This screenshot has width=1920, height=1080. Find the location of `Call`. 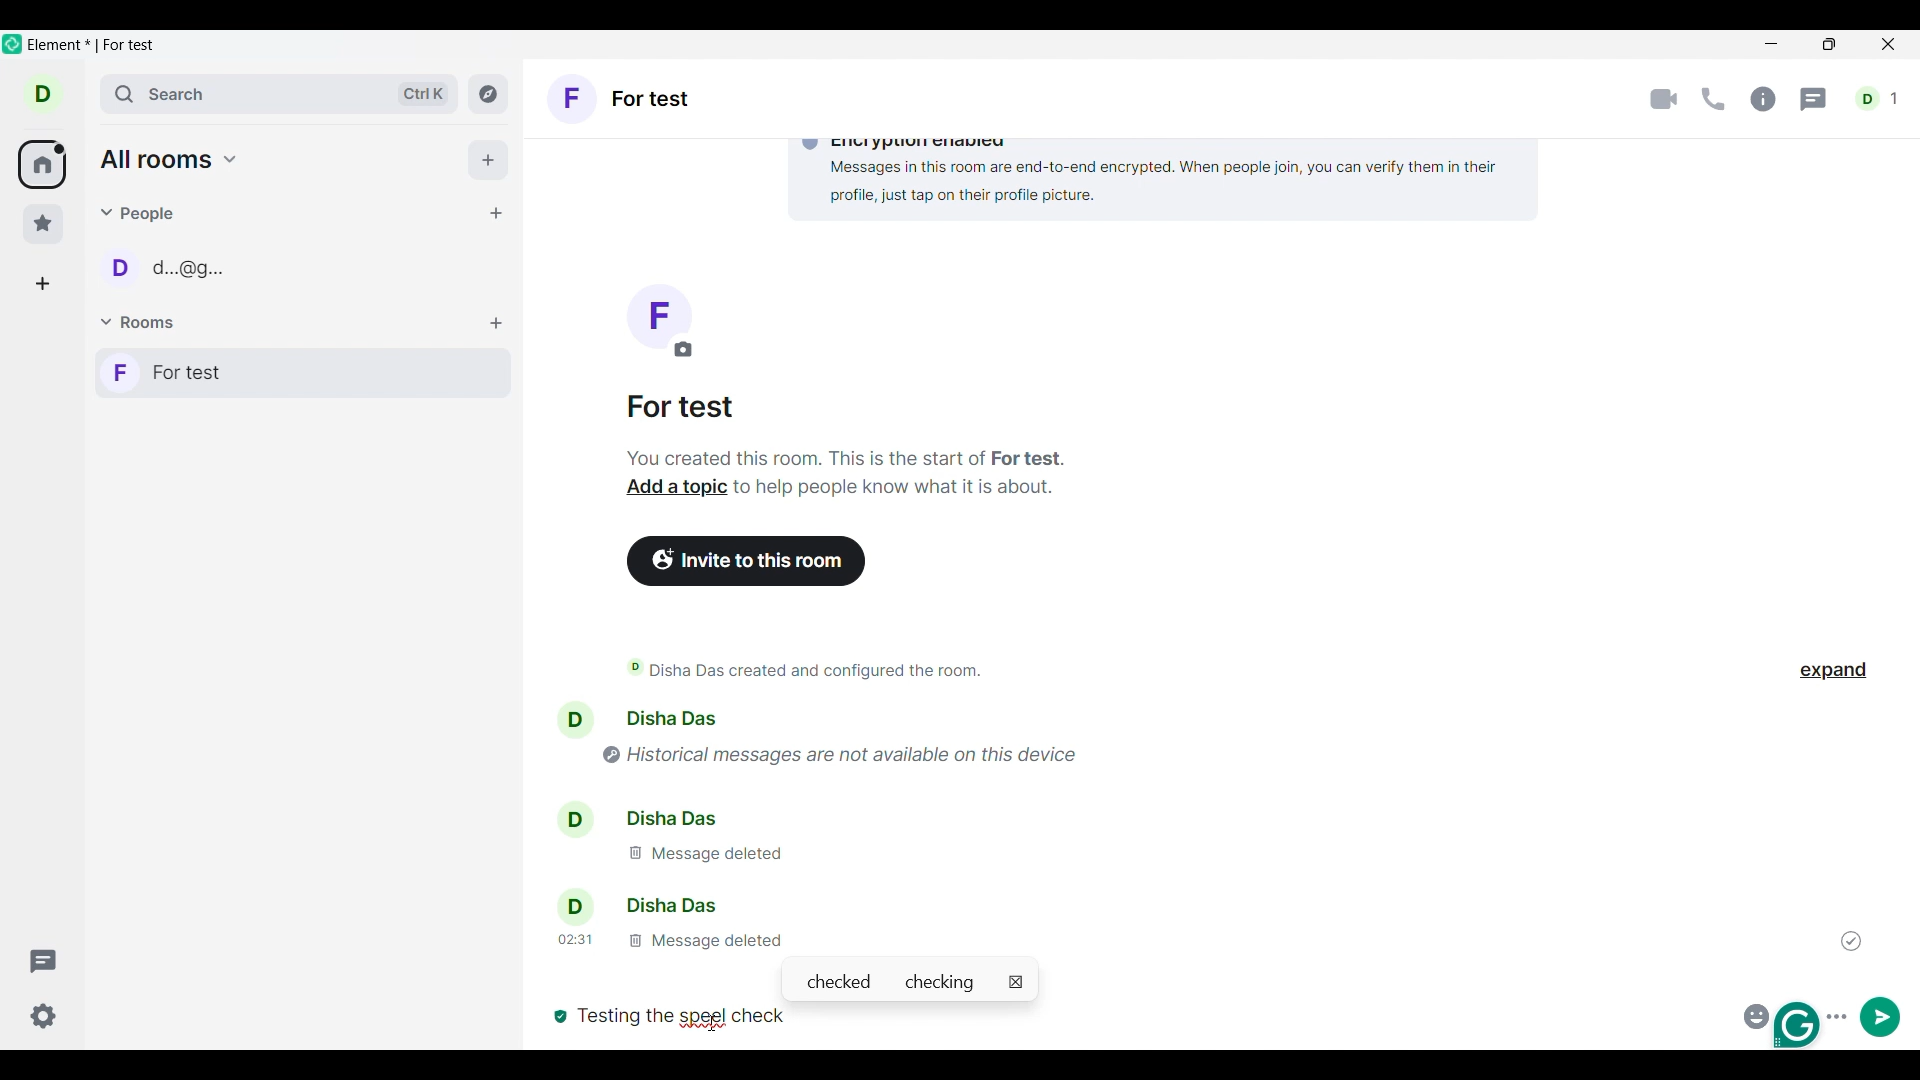

Call is located at coordinates (1713, 99).